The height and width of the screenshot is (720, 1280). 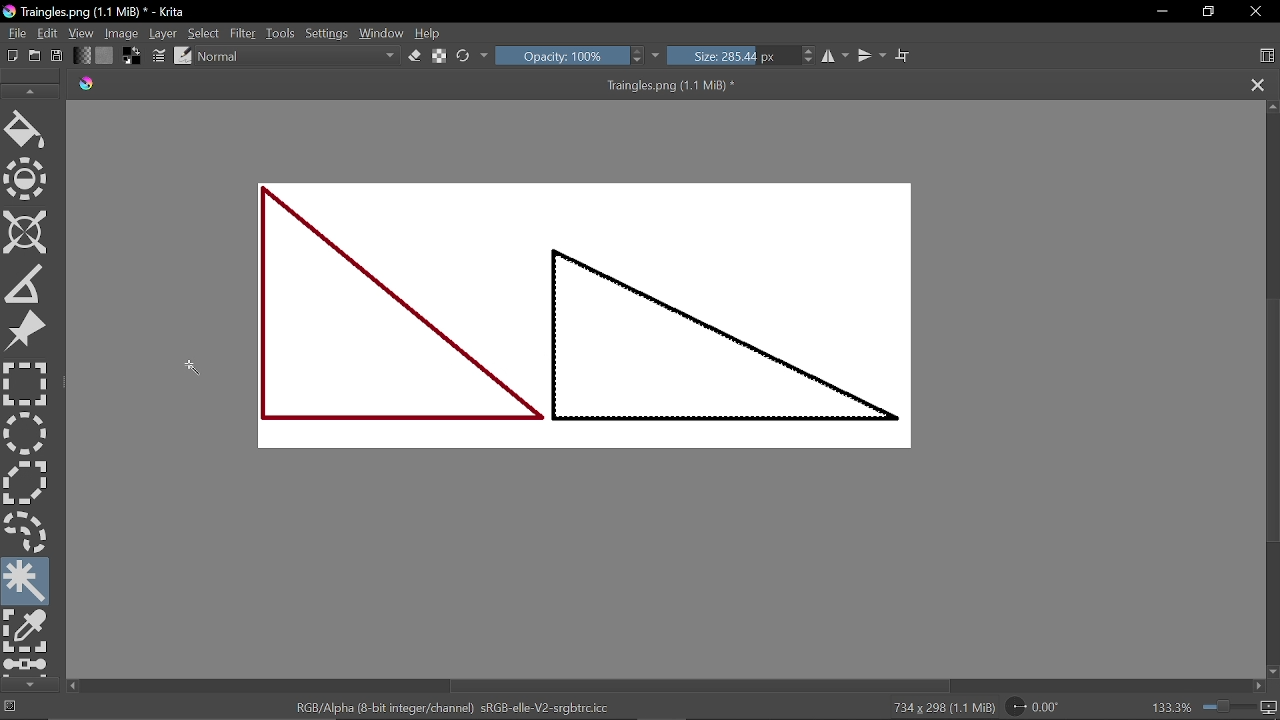 What do you see at coordinates (706, 685) in the screenshot?
I see `Horizontal scroll` at bounding box center [706, 685].